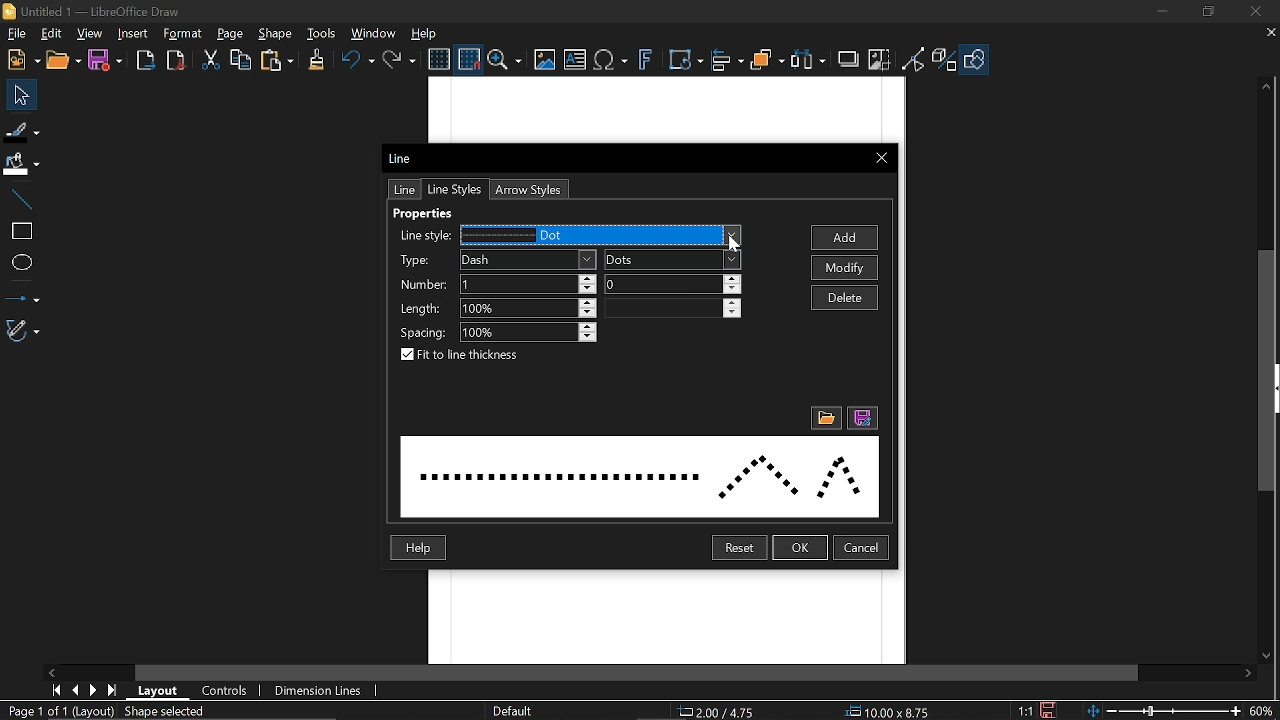 This screenshot has width=1280, height=720. What do you see at coordinates (522, 711) in the screenshot?
I see `Slide master name` at bounding box center [522, 711].